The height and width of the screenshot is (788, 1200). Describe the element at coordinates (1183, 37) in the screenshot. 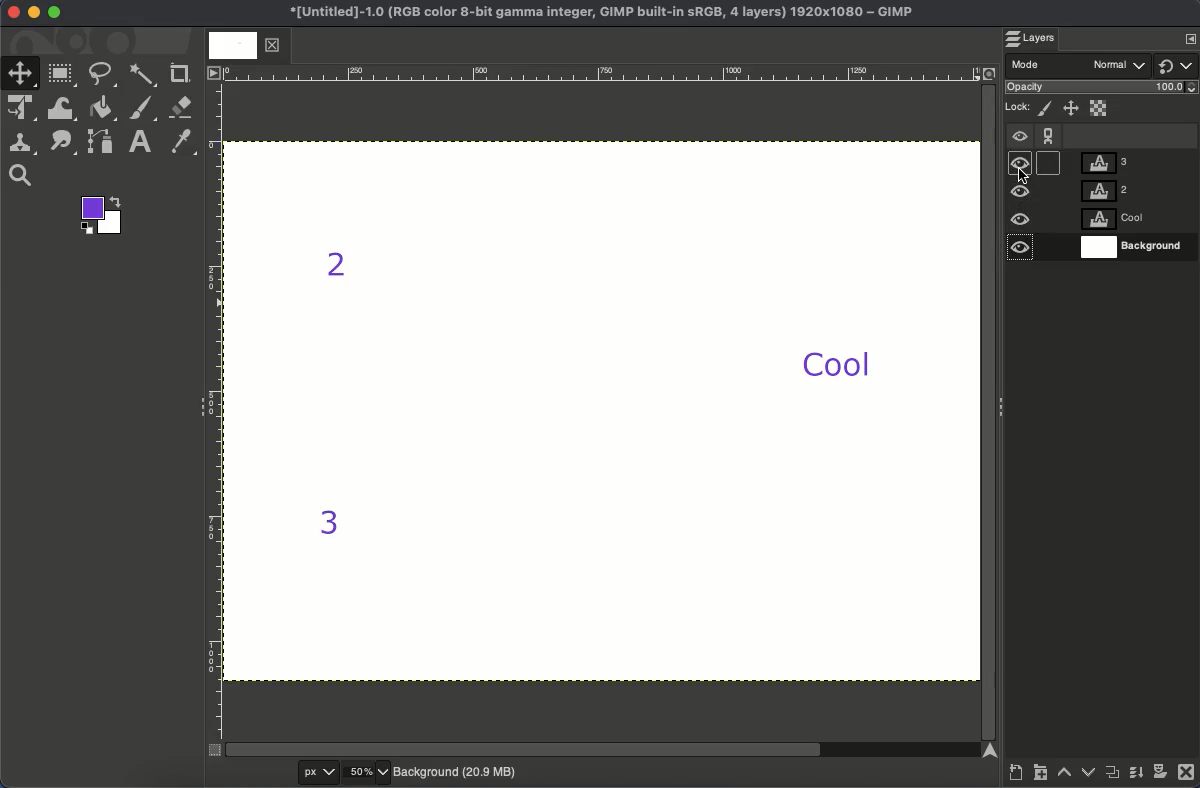

I see `show layers` at that location.